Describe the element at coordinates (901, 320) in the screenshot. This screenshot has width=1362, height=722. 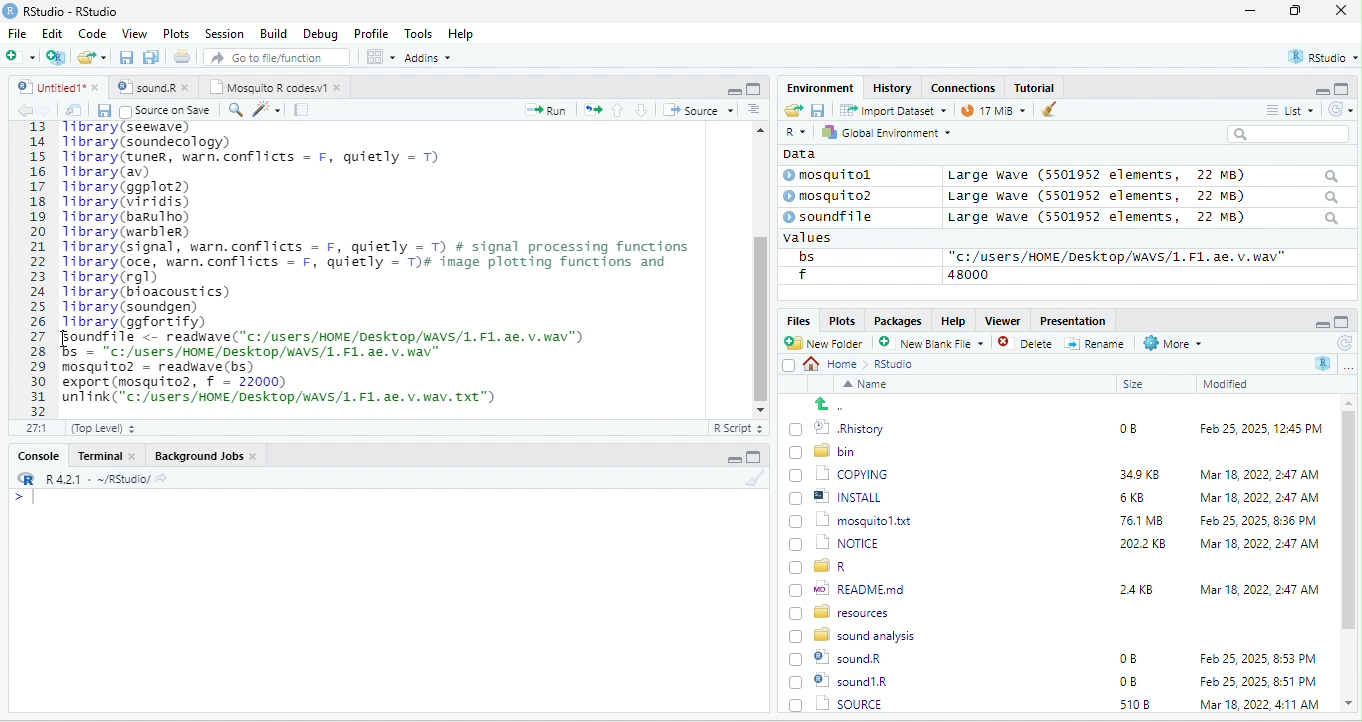
I see `Packages` at that location.